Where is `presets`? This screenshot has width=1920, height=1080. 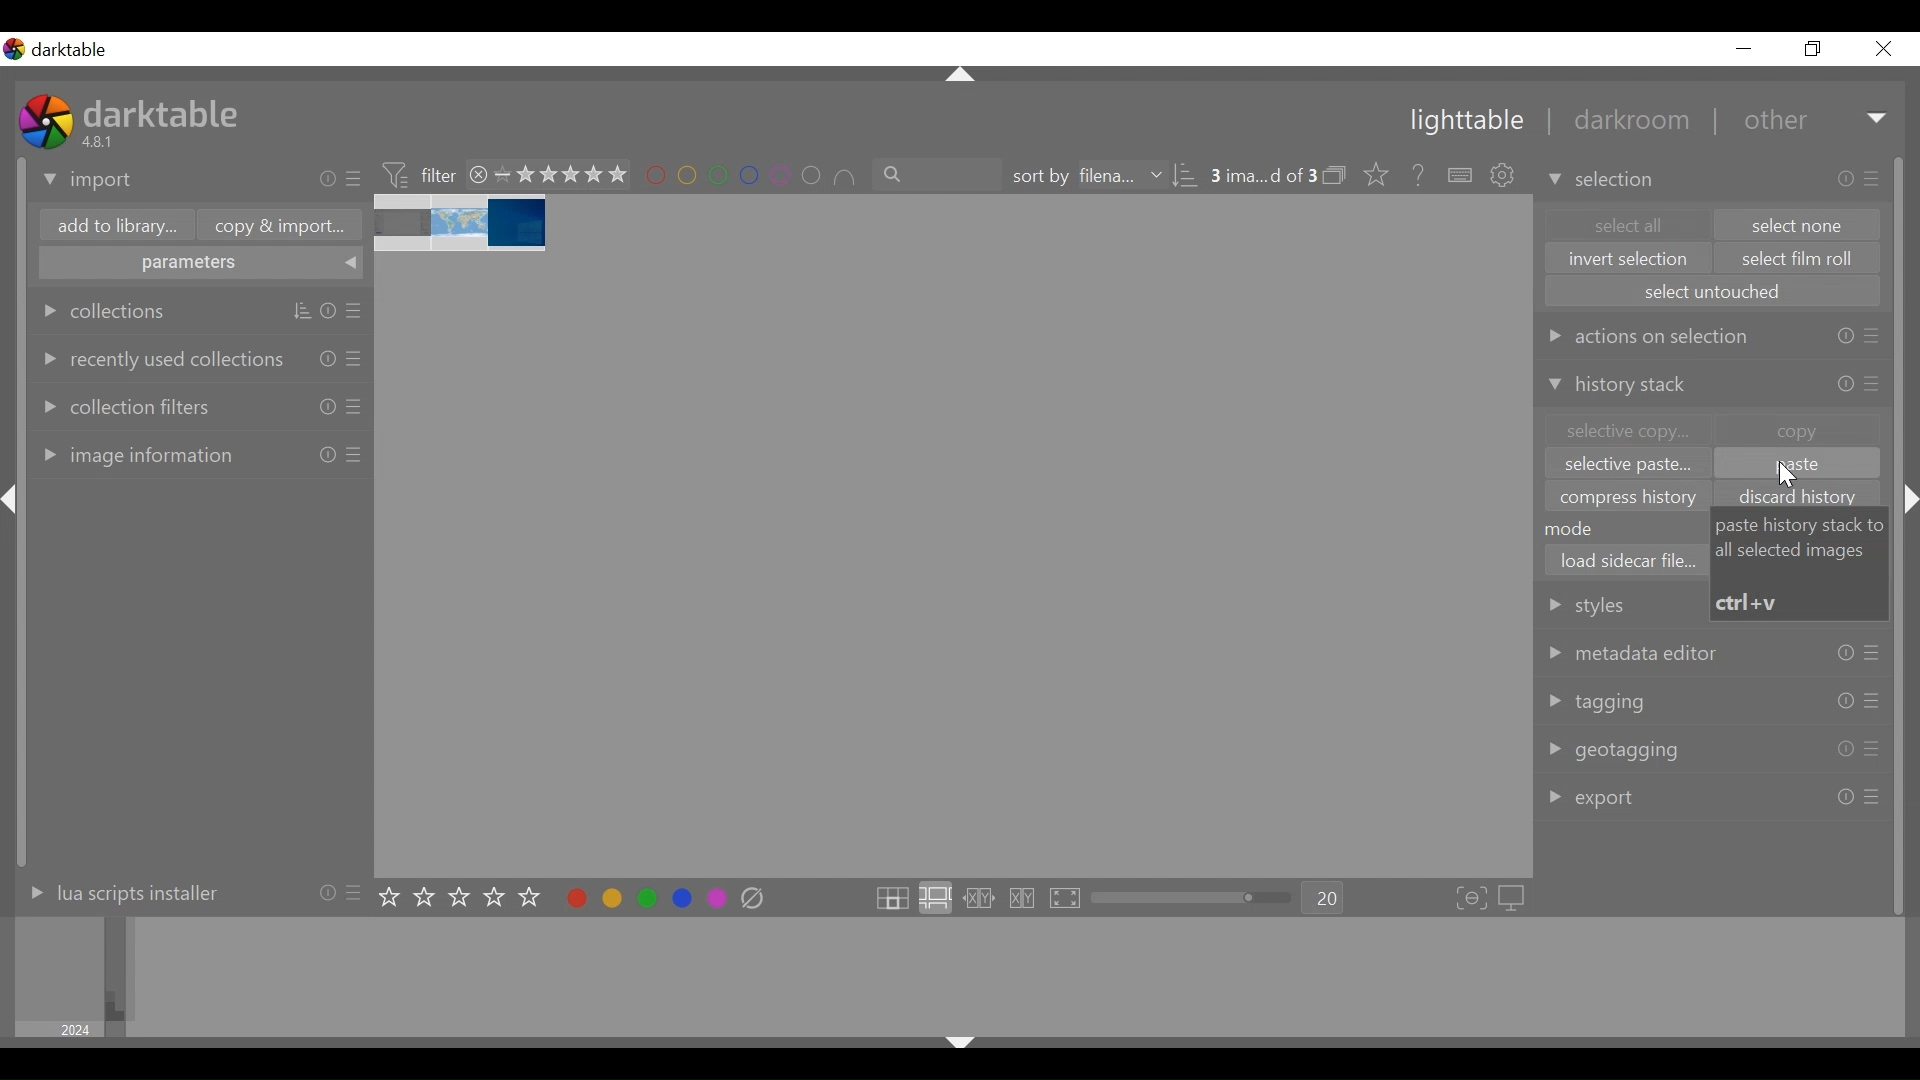 presets is located at coordinates (357, 312).